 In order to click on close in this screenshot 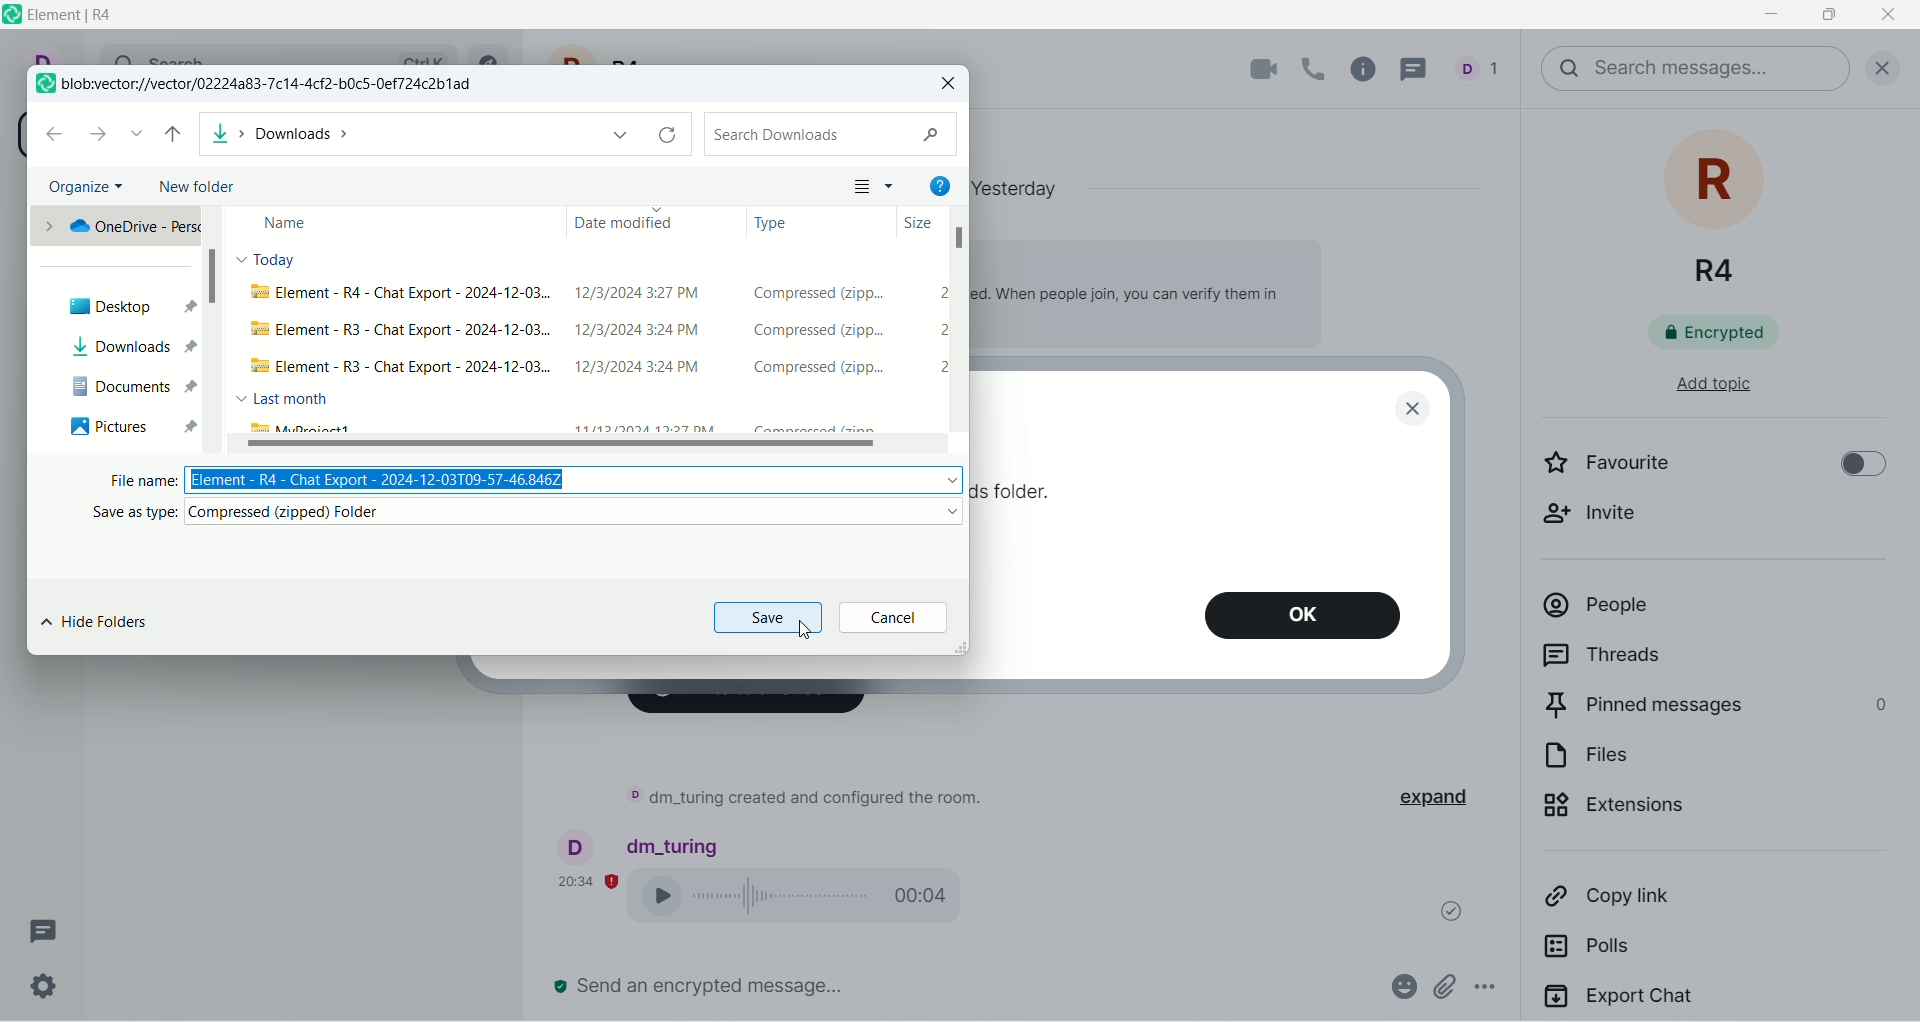, I will do `click(1413, 408)`.